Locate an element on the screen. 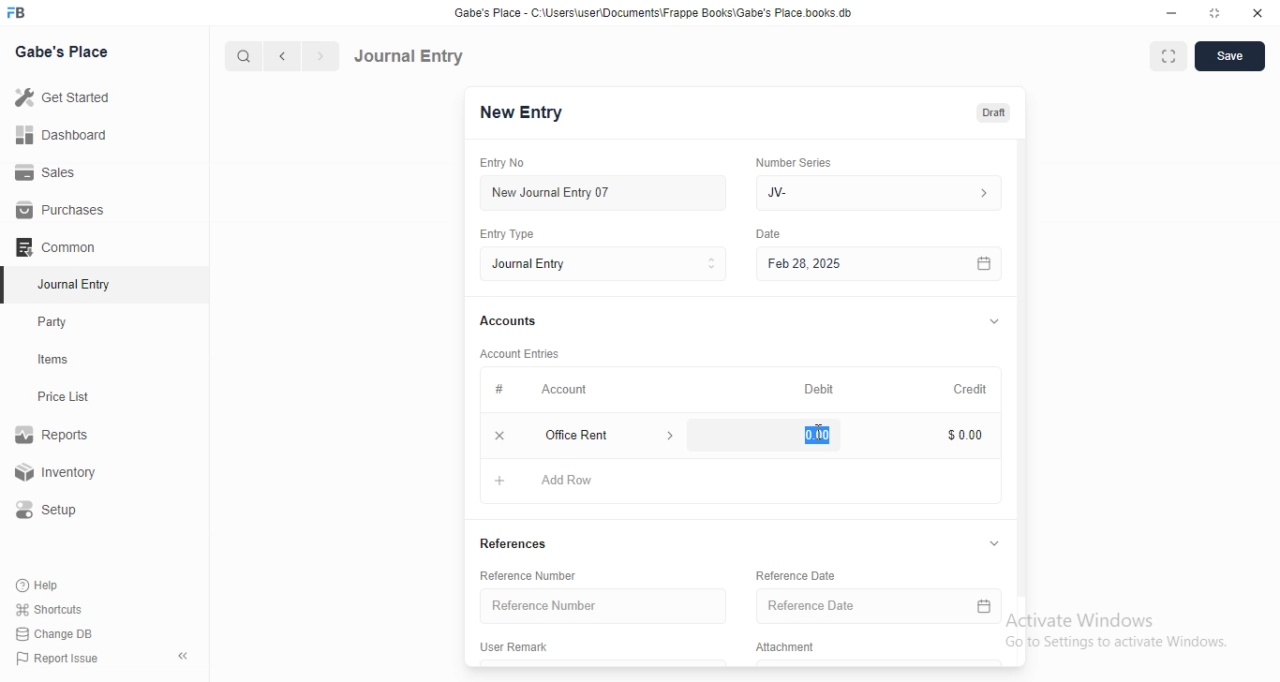 This screenshot has height=682, width=1280. Comman is located at coordinates (49, 247).